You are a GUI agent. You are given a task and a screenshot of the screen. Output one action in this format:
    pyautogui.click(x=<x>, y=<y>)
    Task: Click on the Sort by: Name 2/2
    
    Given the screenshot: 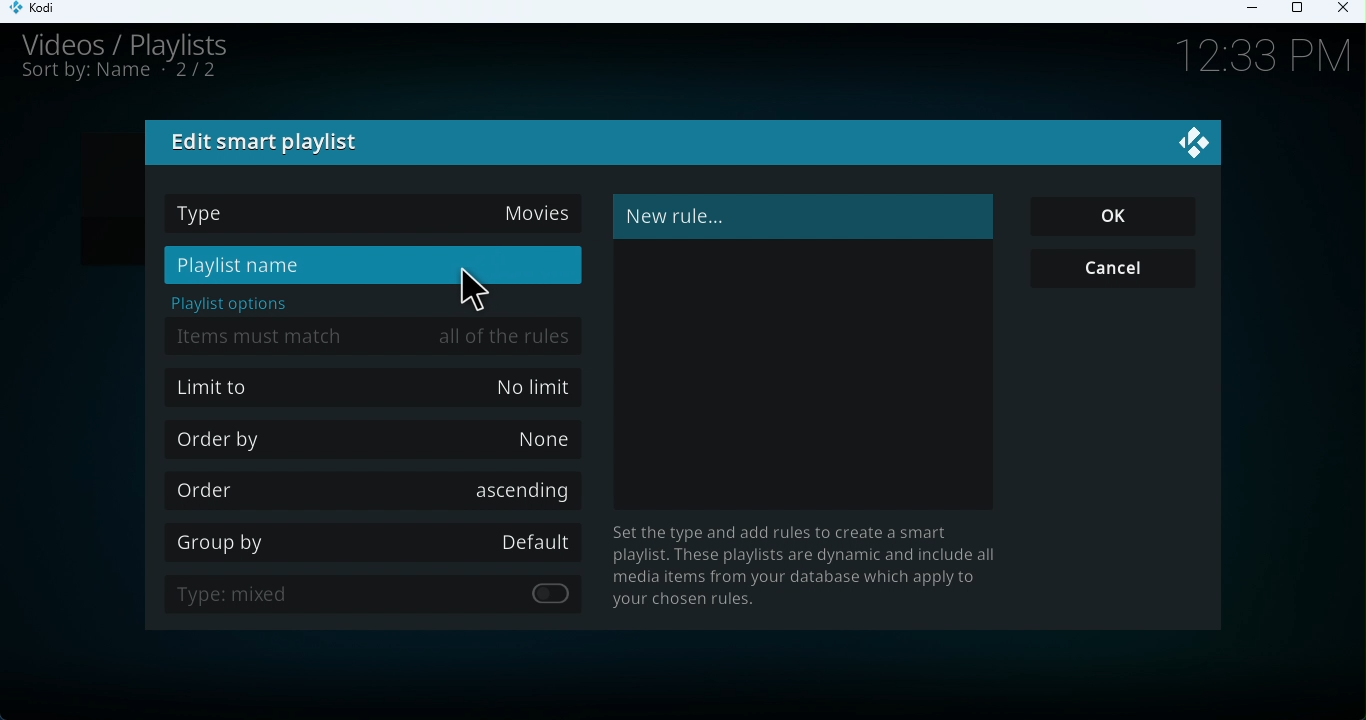 What is the action you would take?
    pyautogui.click(x=120, y=76)
    